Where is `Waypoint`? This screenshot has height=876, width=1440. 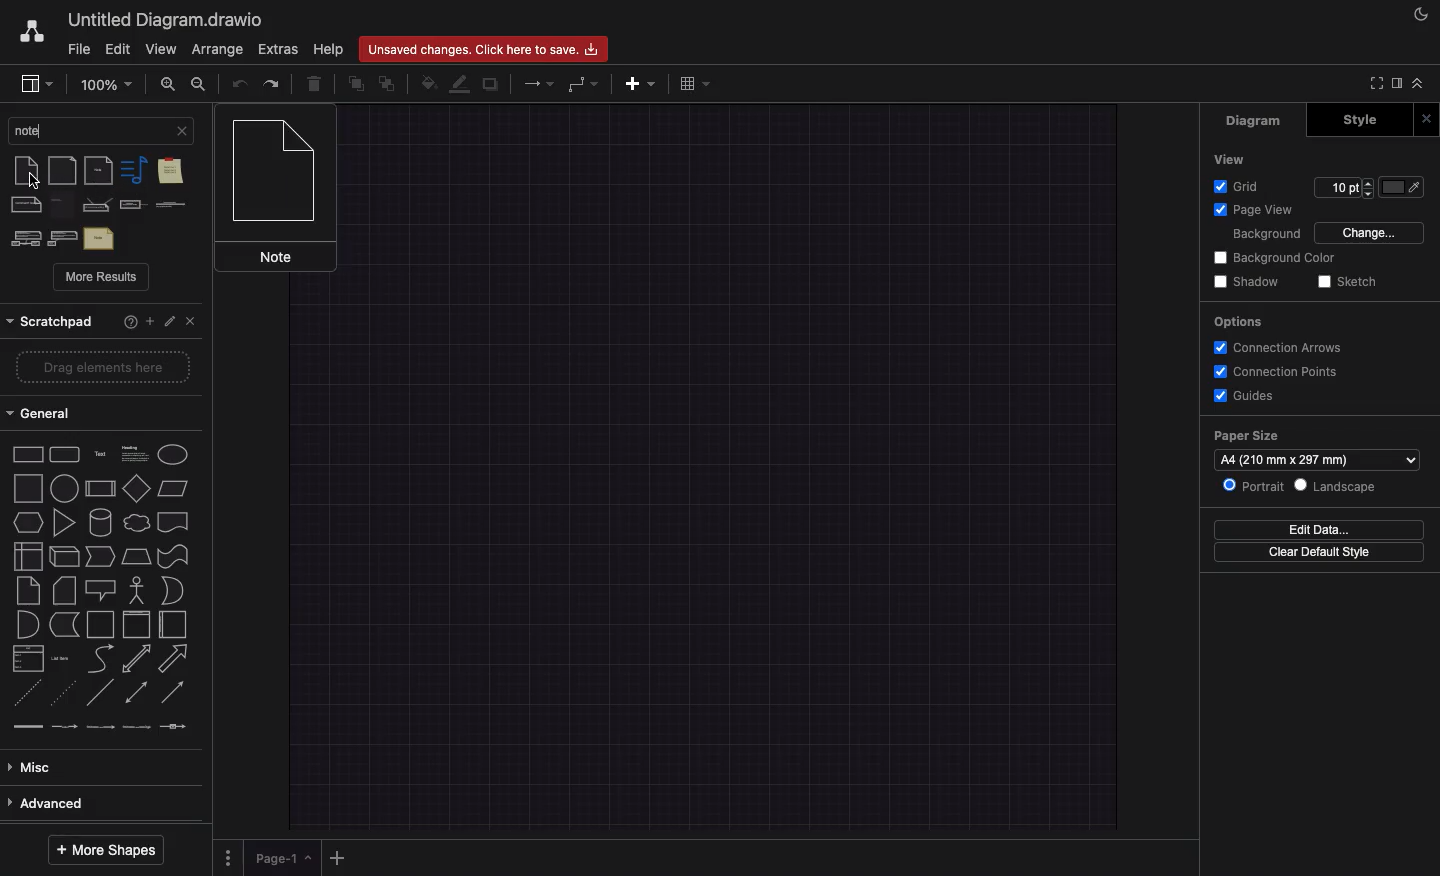 Waypoint is located at coordinates (582, 85).